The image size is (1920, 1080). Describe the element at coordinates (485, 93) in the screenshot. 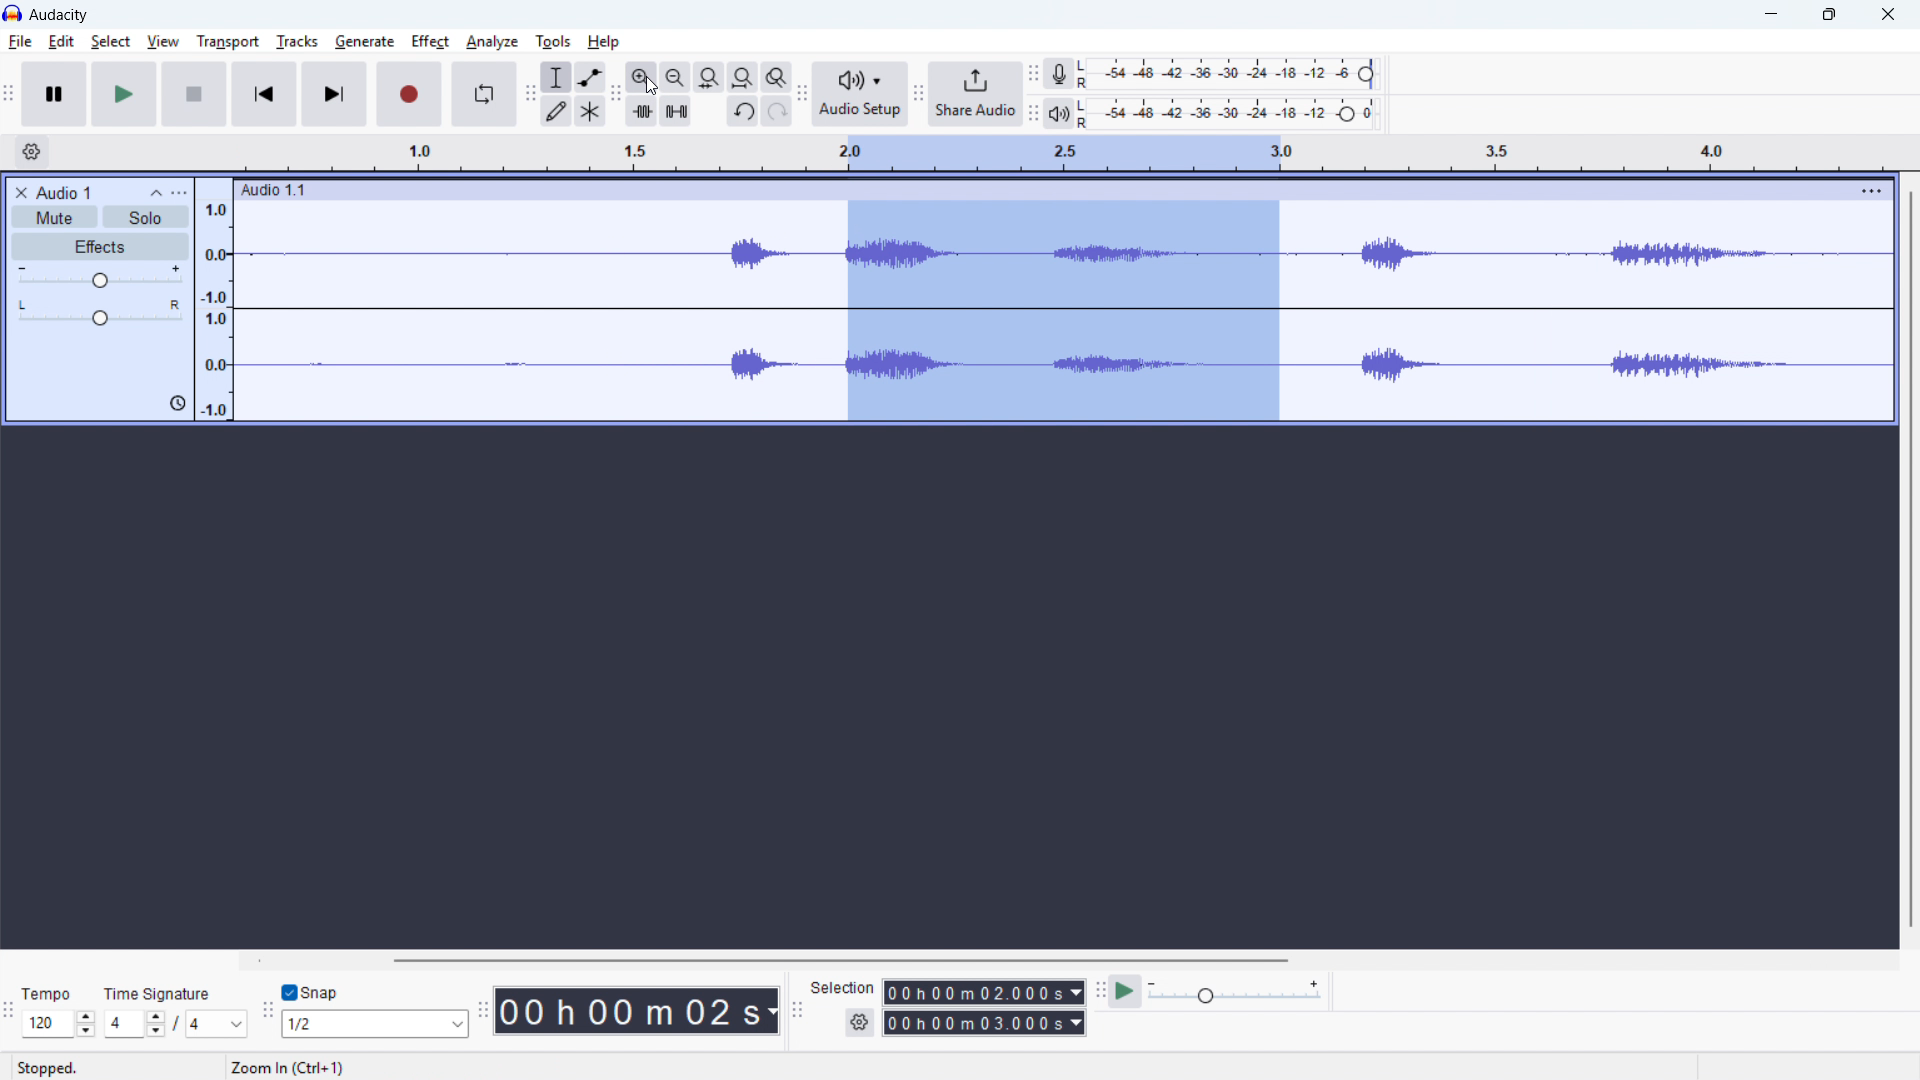

I see `Enable looping` at that location.